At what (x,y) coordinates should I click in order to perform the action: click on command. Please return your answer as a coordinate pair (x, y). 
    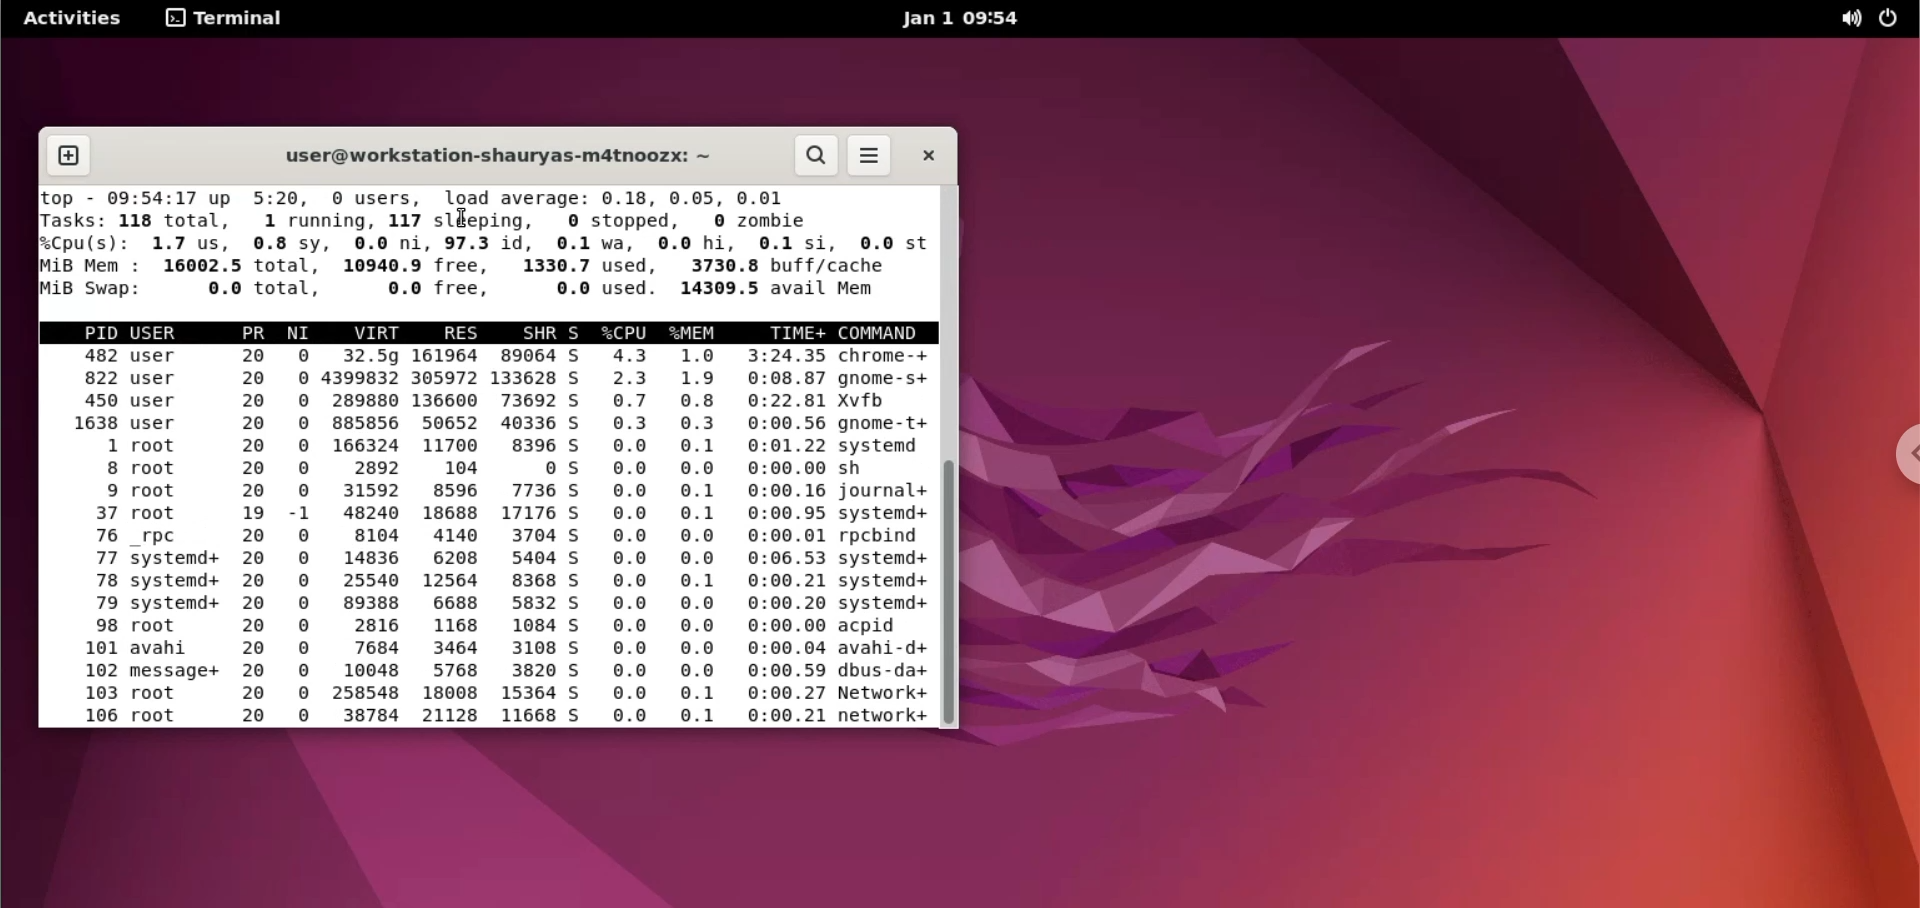
    Looking at the image, I should click on (886, 333).